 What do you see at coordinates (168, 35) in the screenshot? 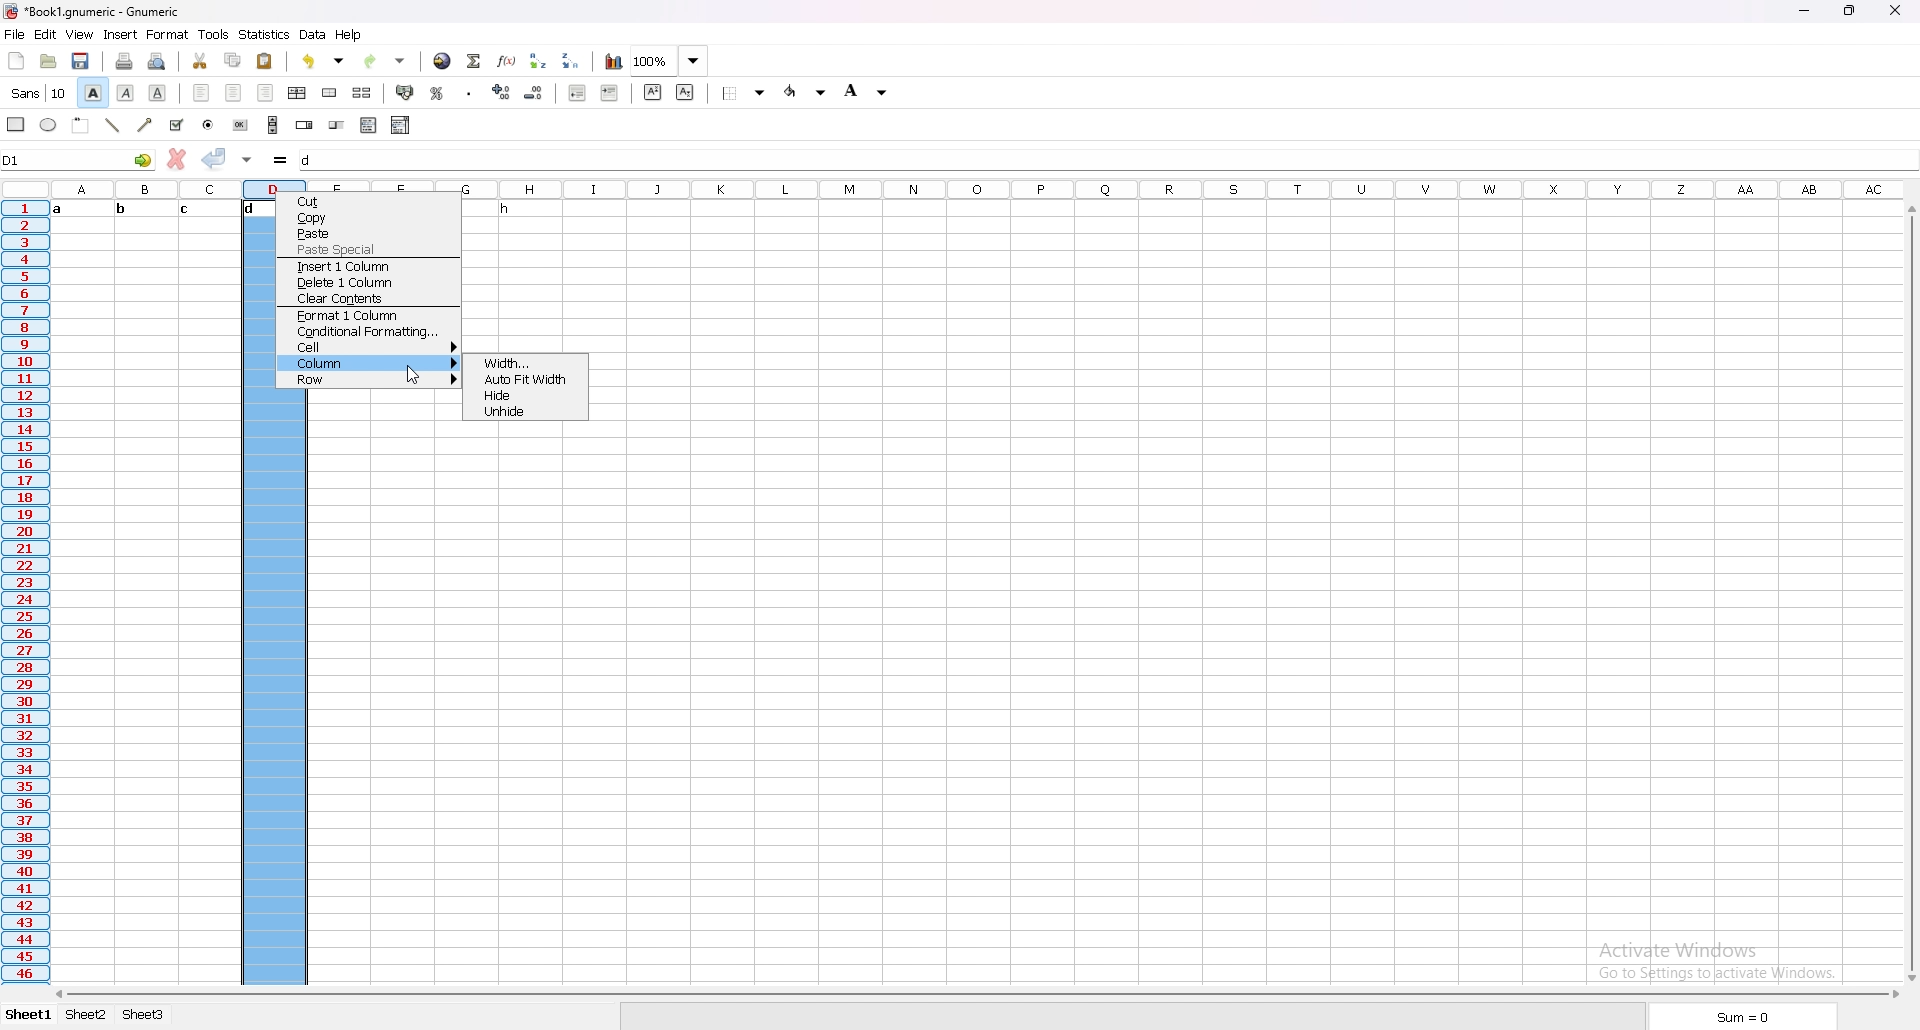
I see `format` at bounding box center [168, 35].